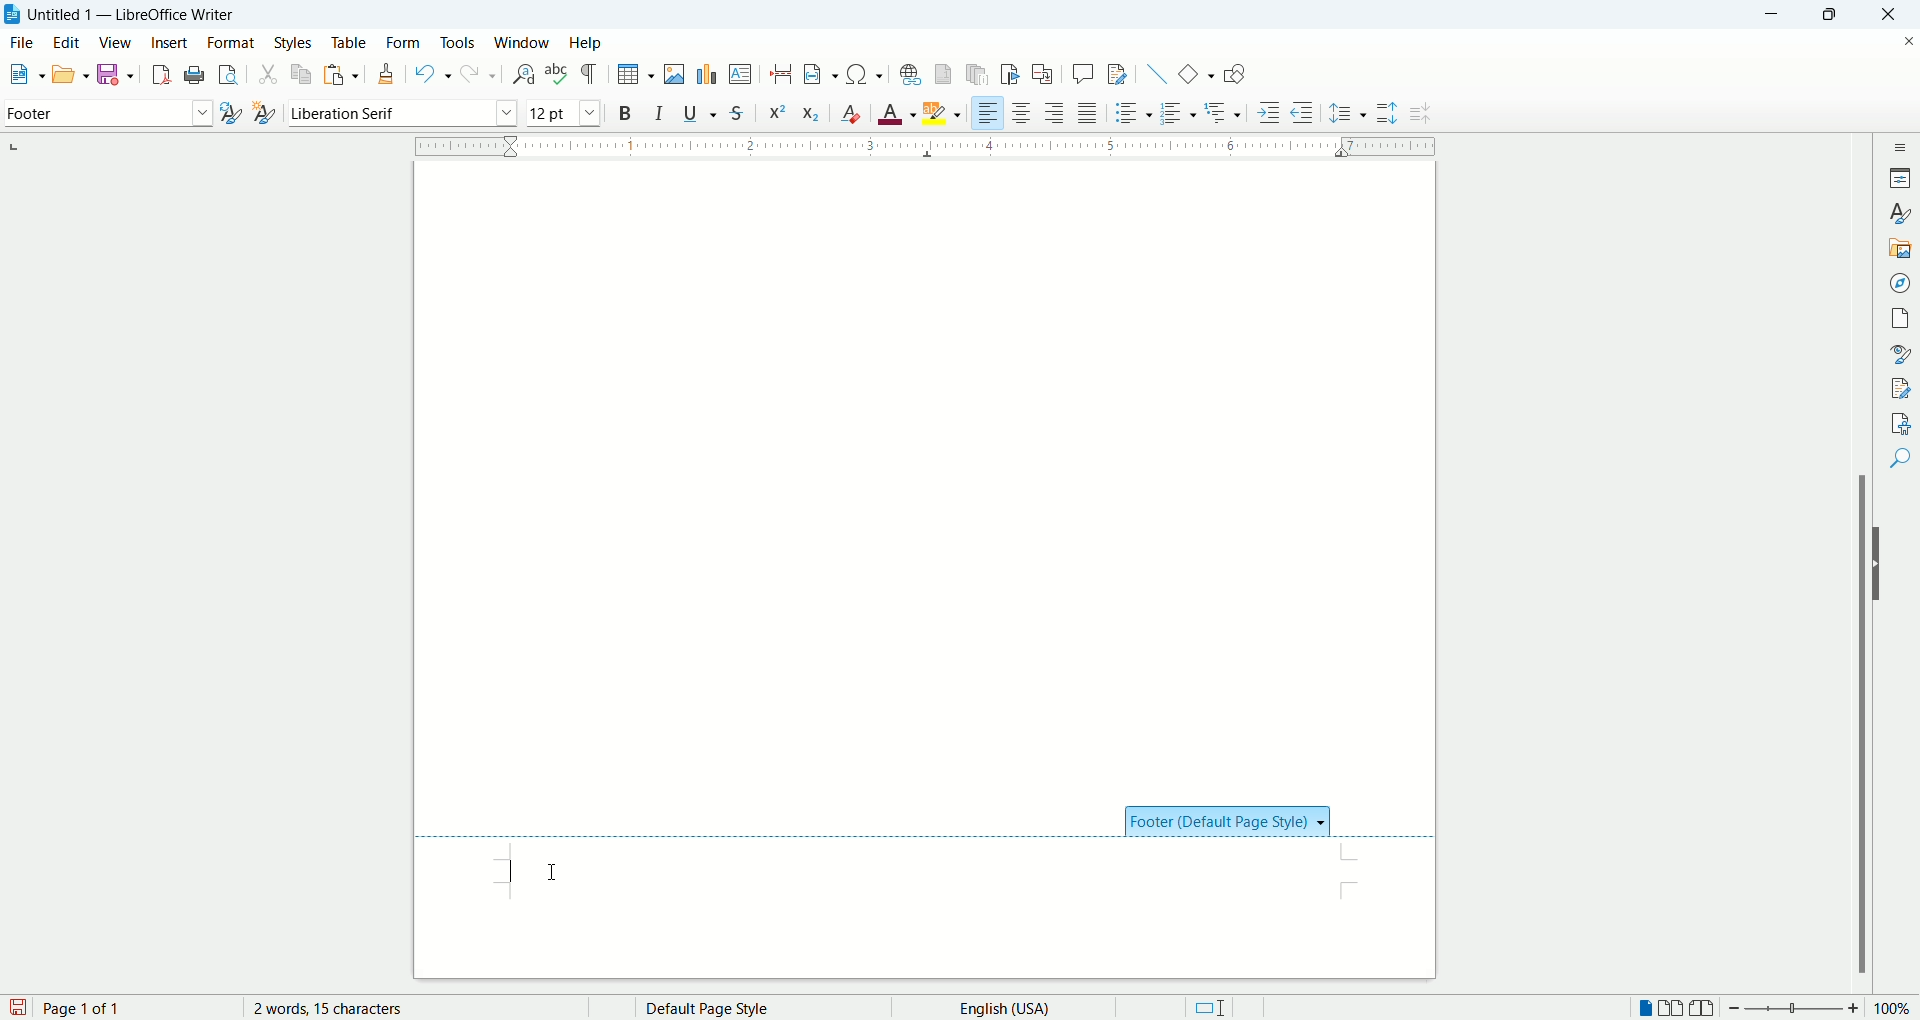  Describe the element at coordinates (1894, 1010) in the screenshot. I see `zoom percent` at that location.